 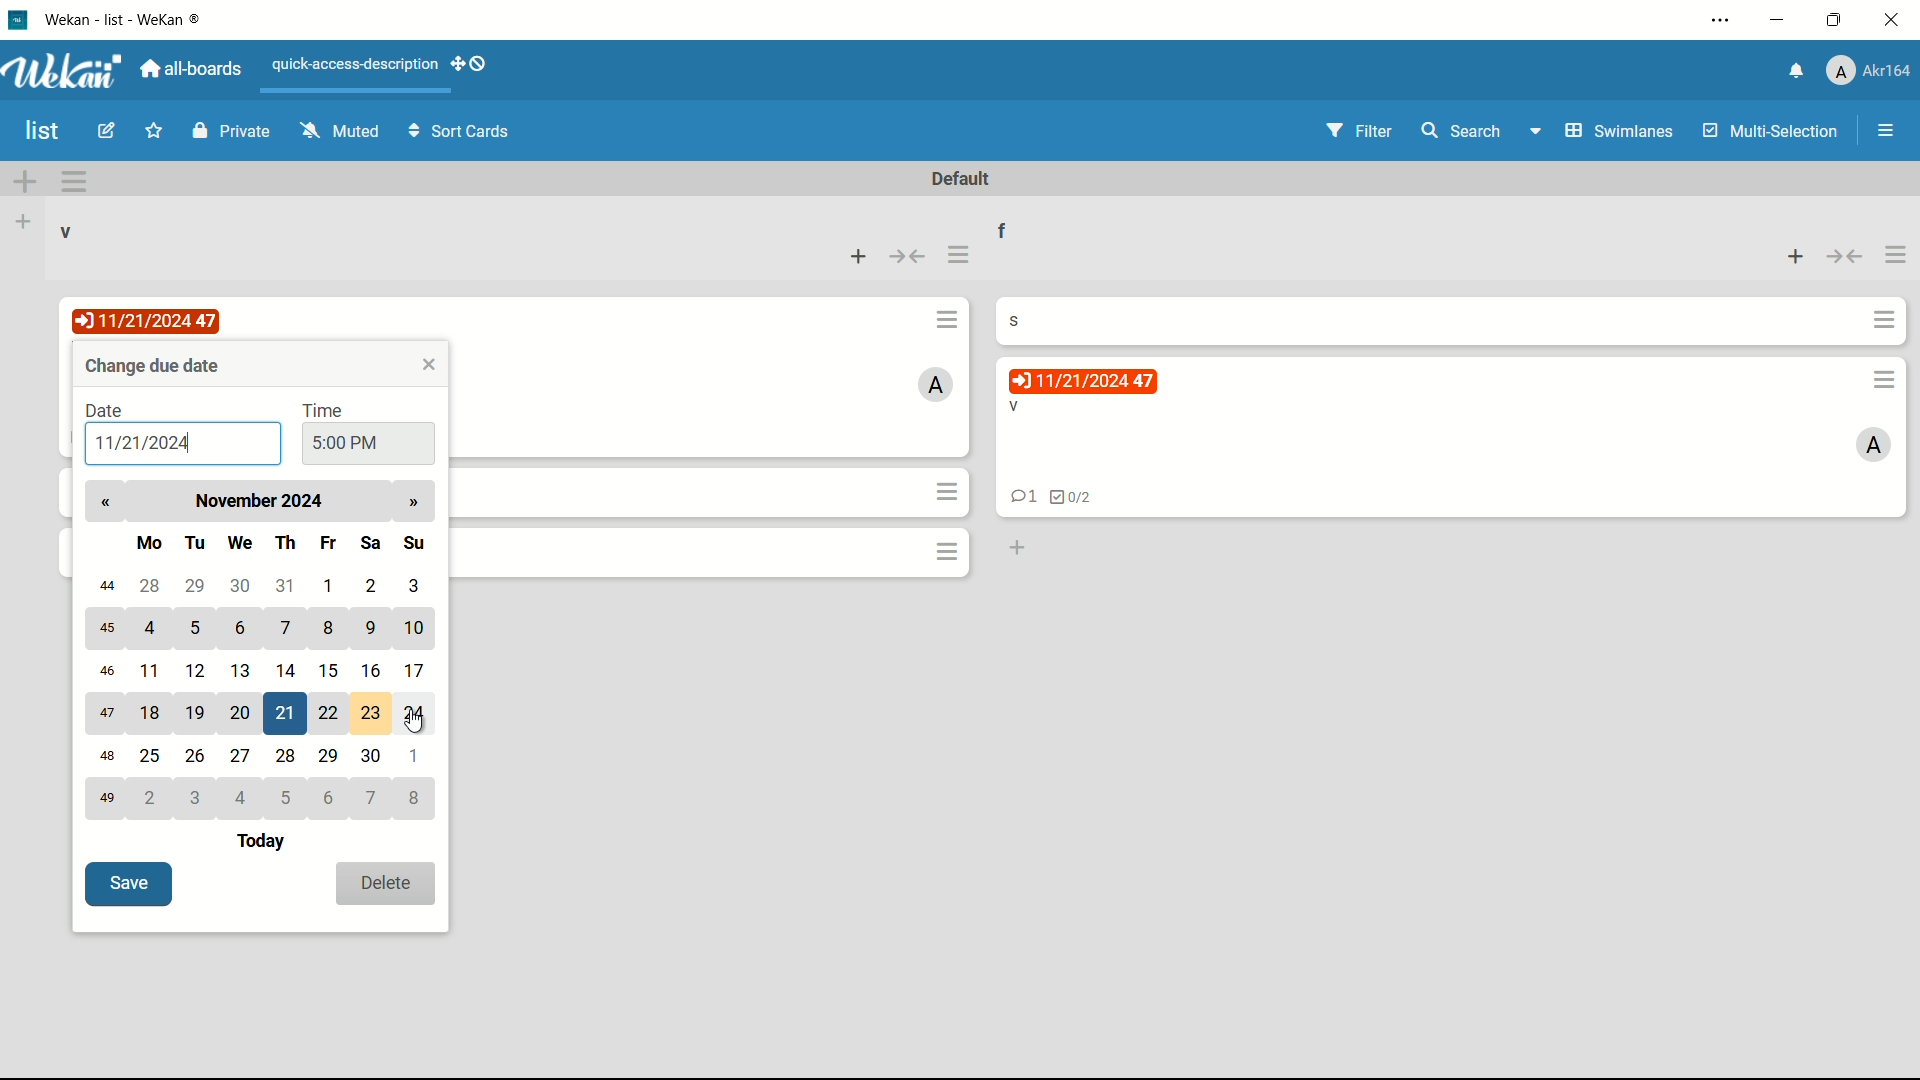 I want to click on 44, so click(x=103, y=588).